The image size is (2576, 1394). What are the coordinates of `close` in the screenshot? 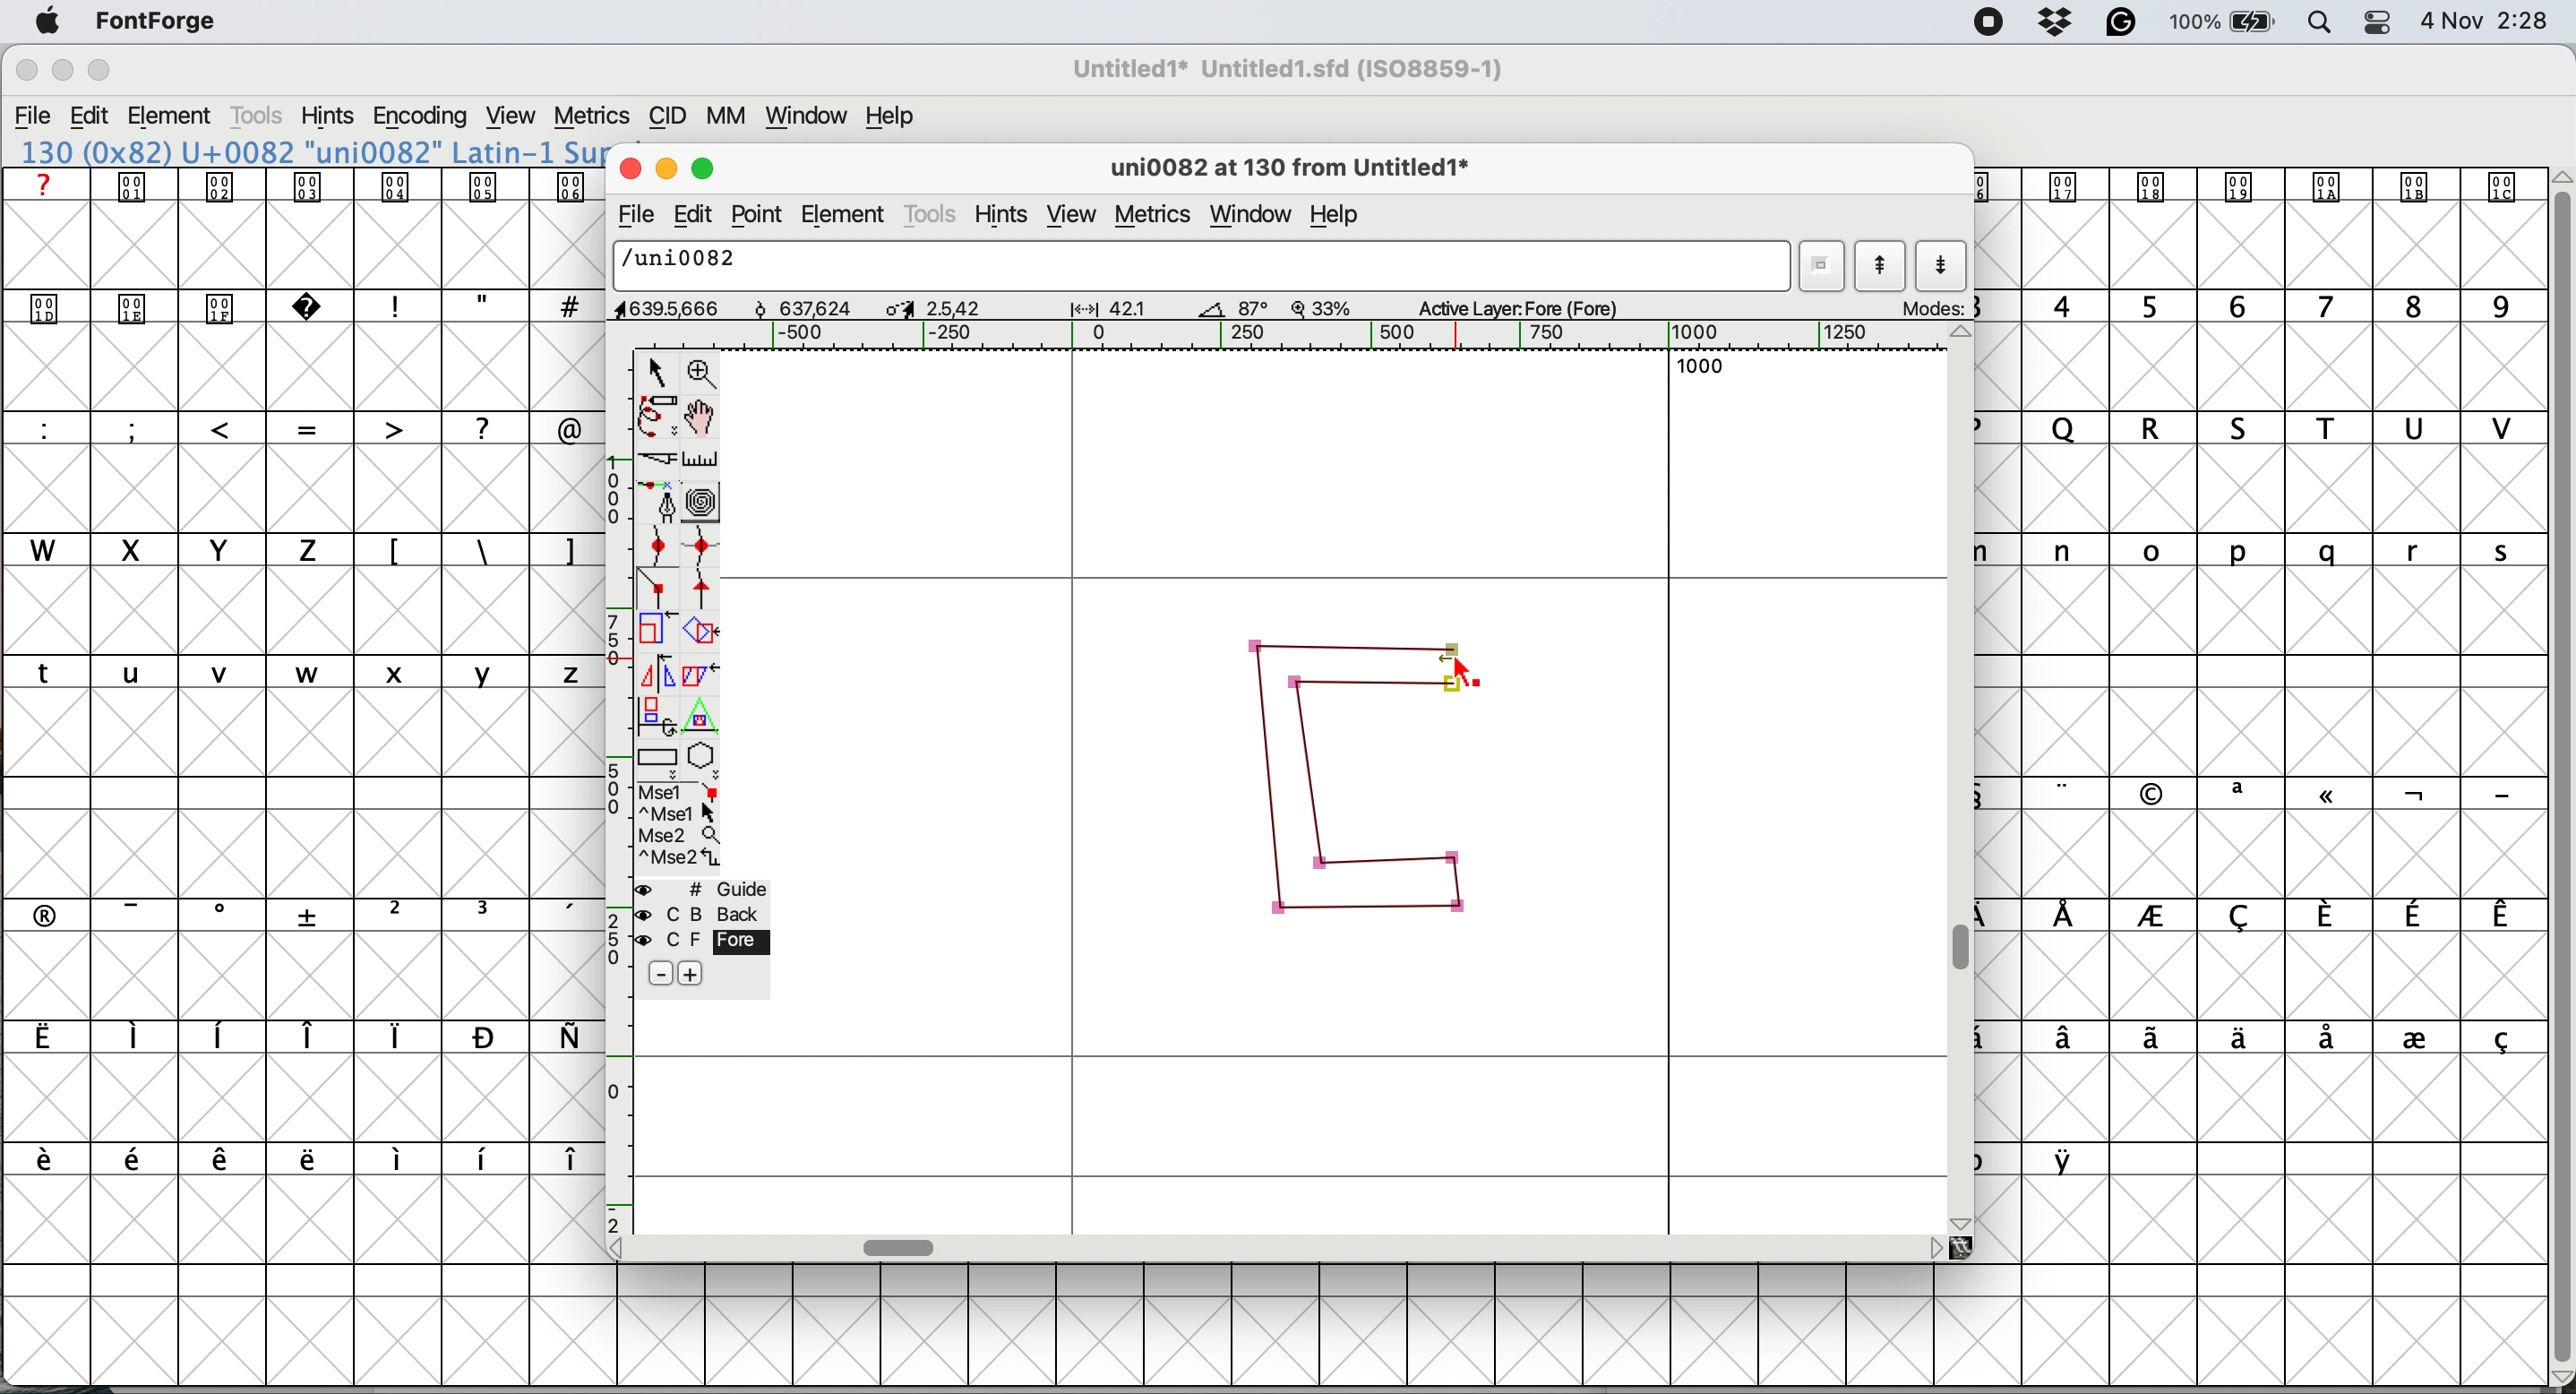 It's located at (626, 165).